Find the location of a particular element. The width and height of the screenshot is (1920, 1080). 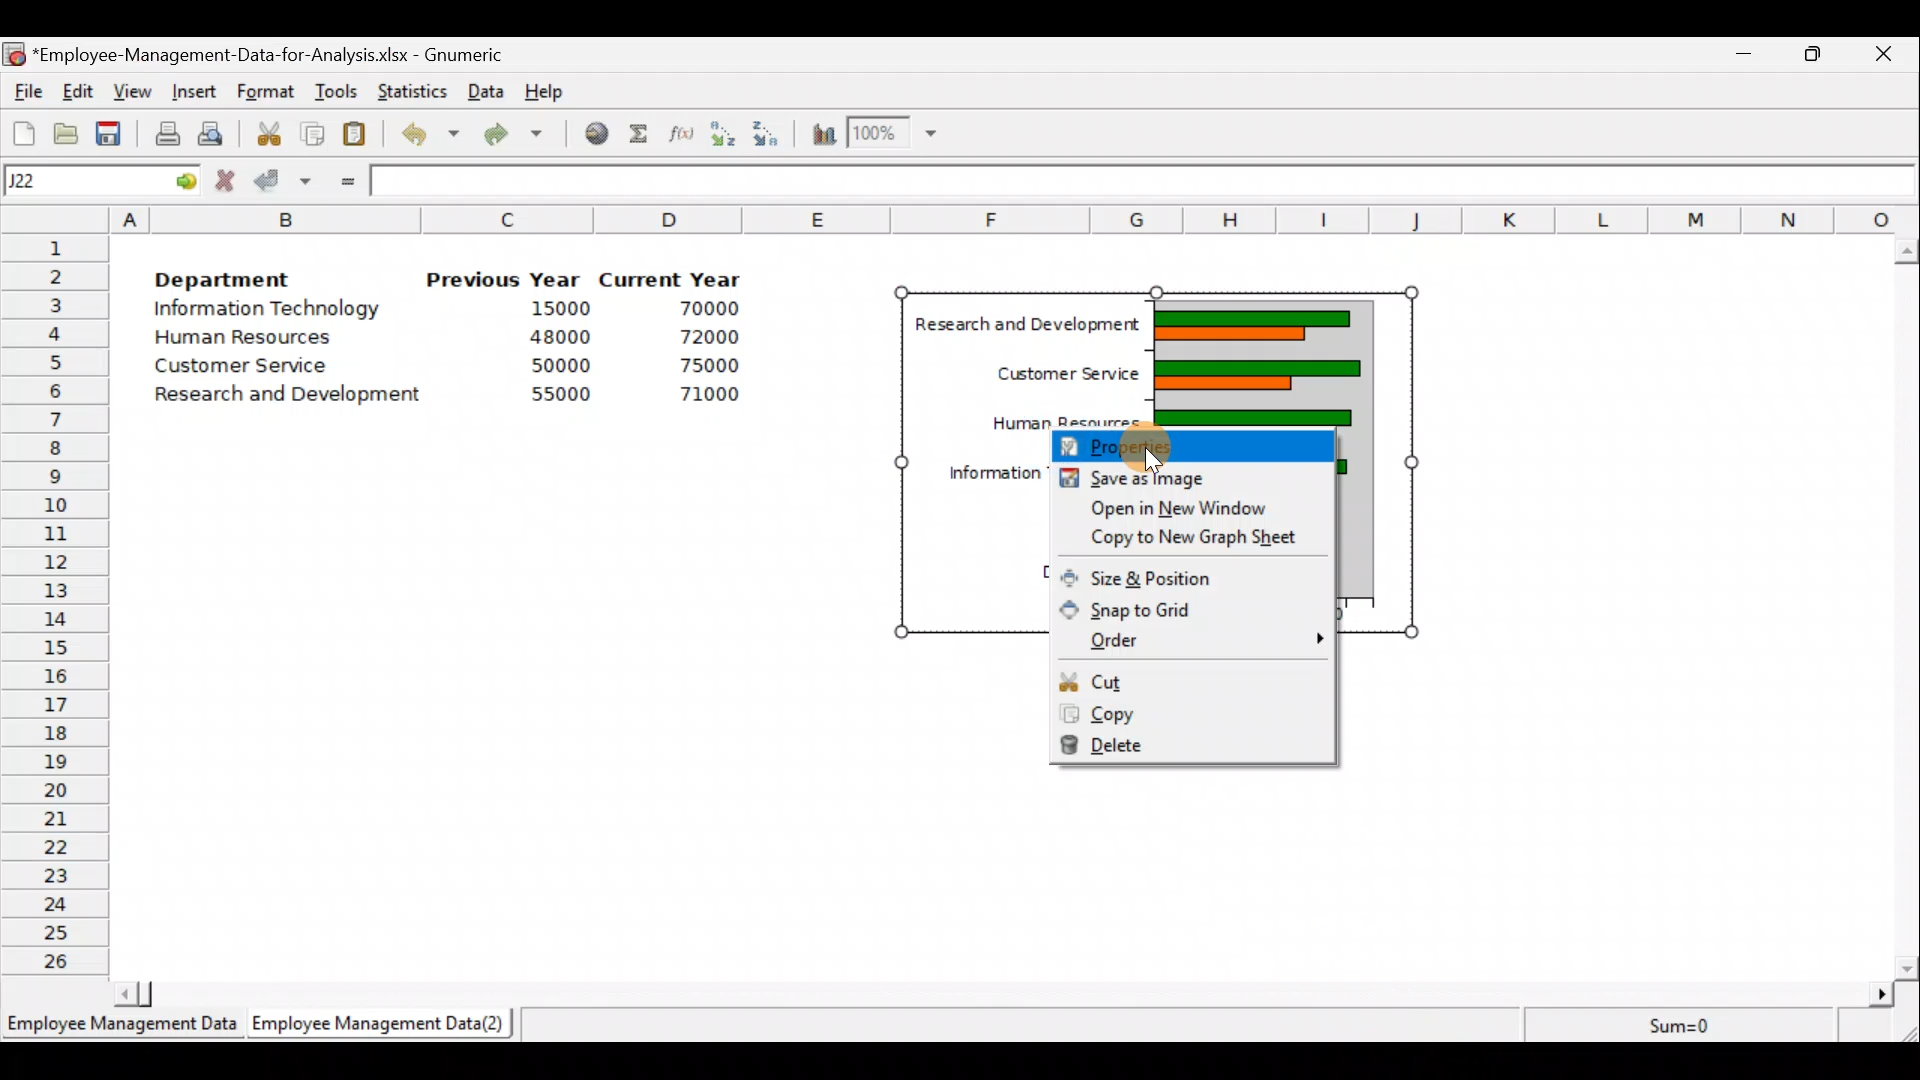

Sum into the current cell is located at coordinates (641, 139).